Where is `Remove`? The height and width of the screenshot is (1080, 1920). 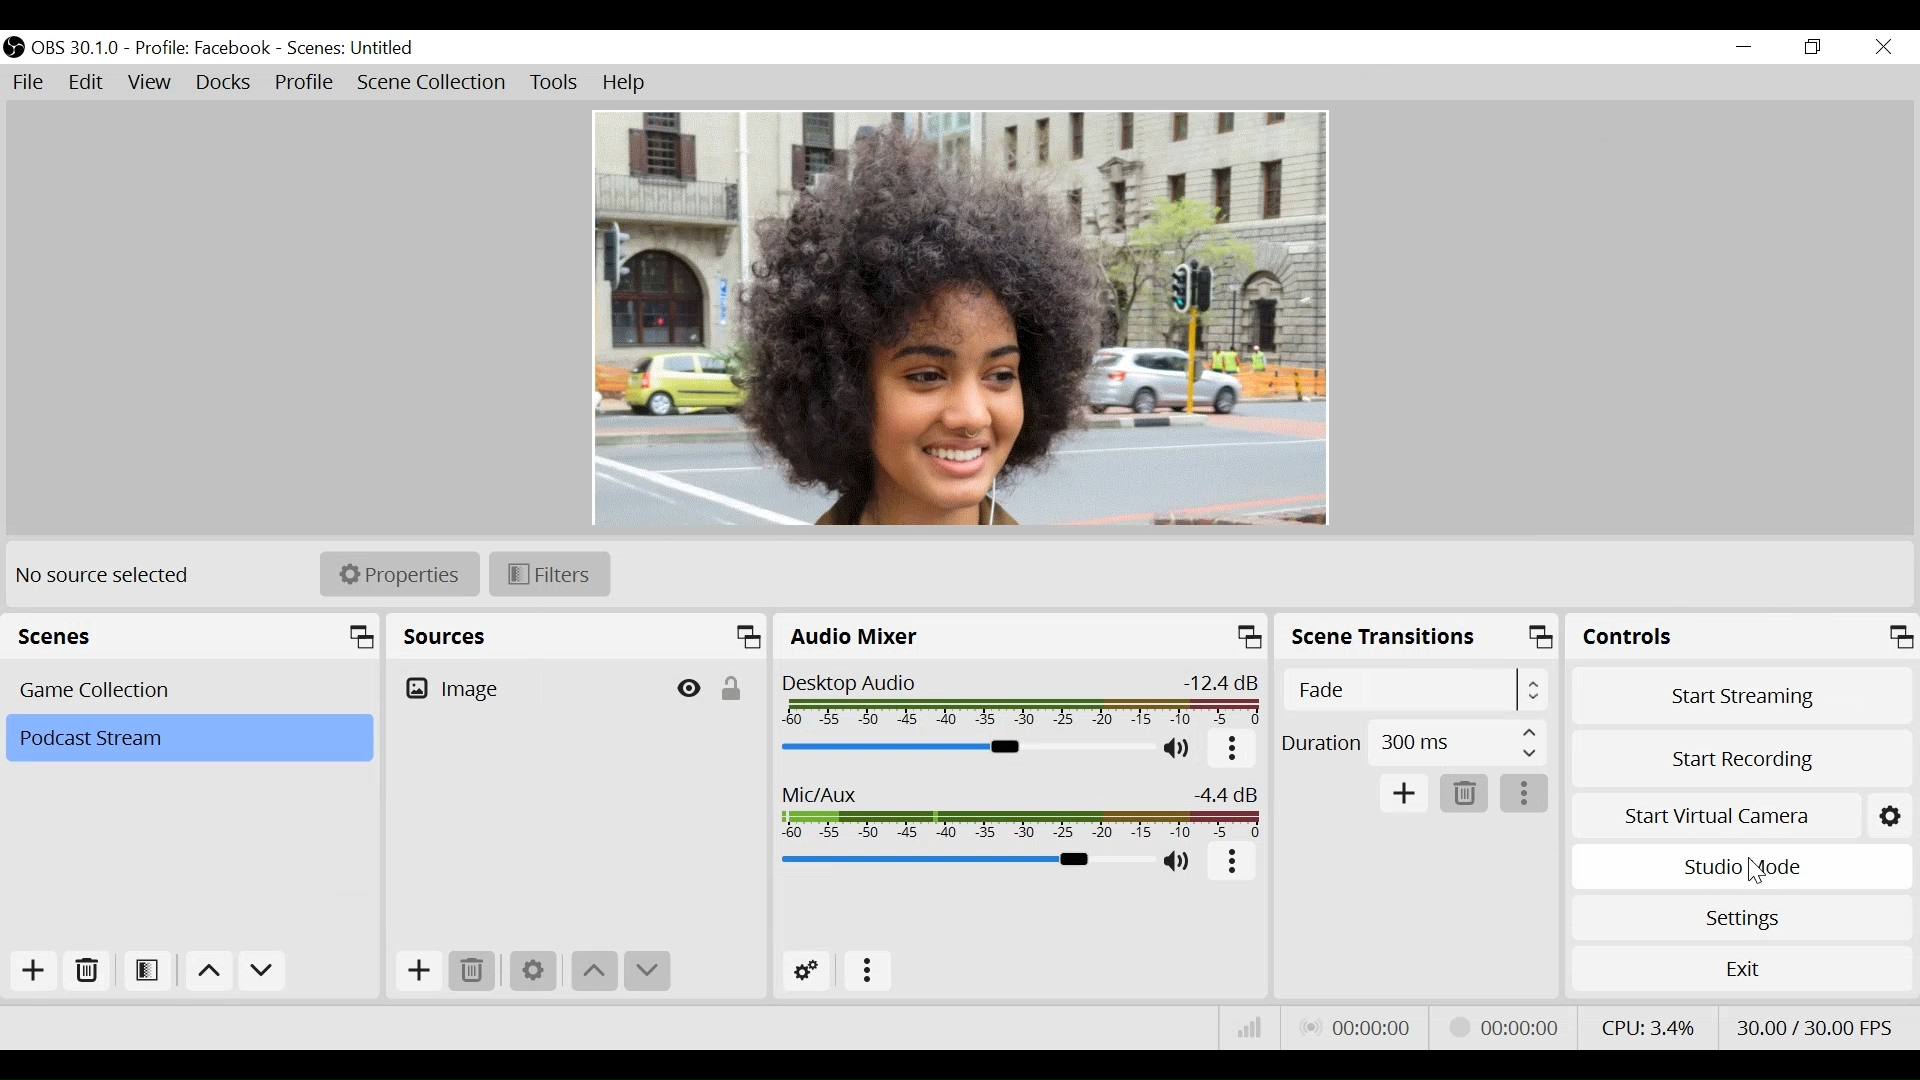
Remove is located at coordinates (85, 971).